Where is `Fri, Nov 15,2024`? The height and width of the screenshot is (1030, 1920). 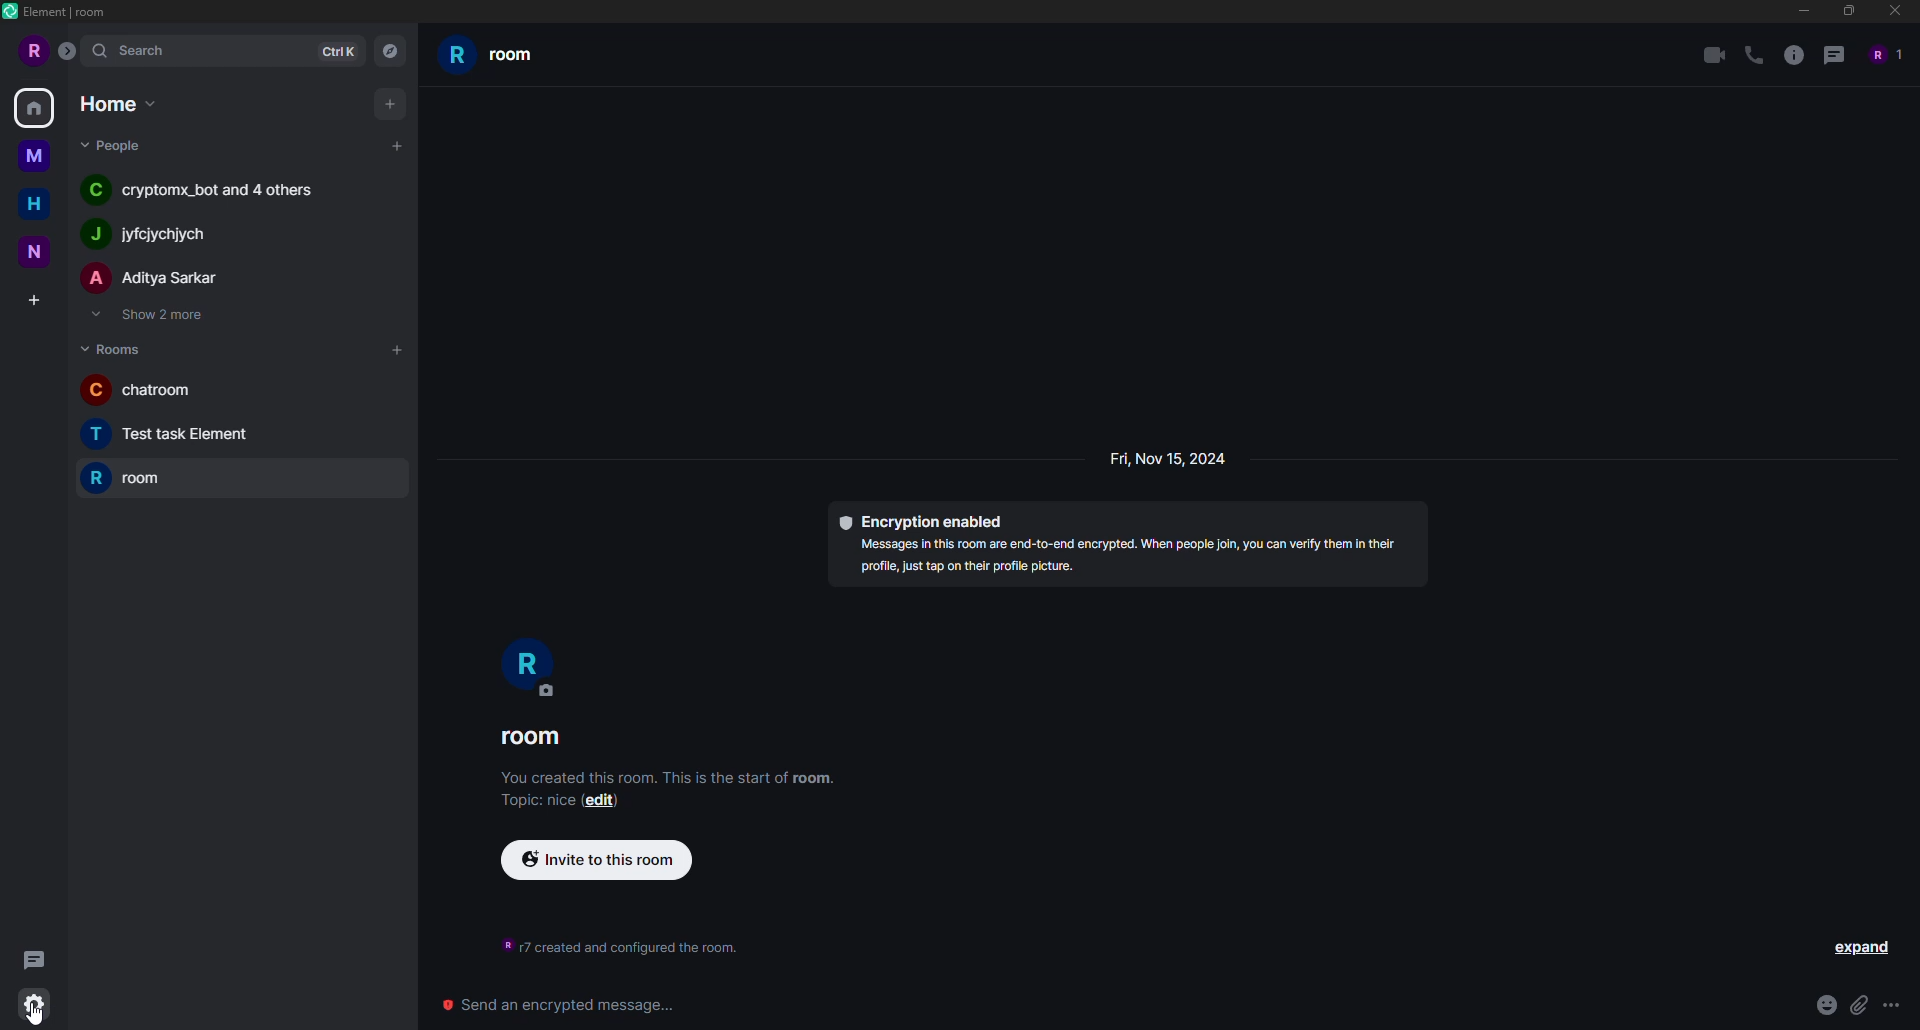
Fri, Nov 15,2024 is located at coordinates (1165, 458).